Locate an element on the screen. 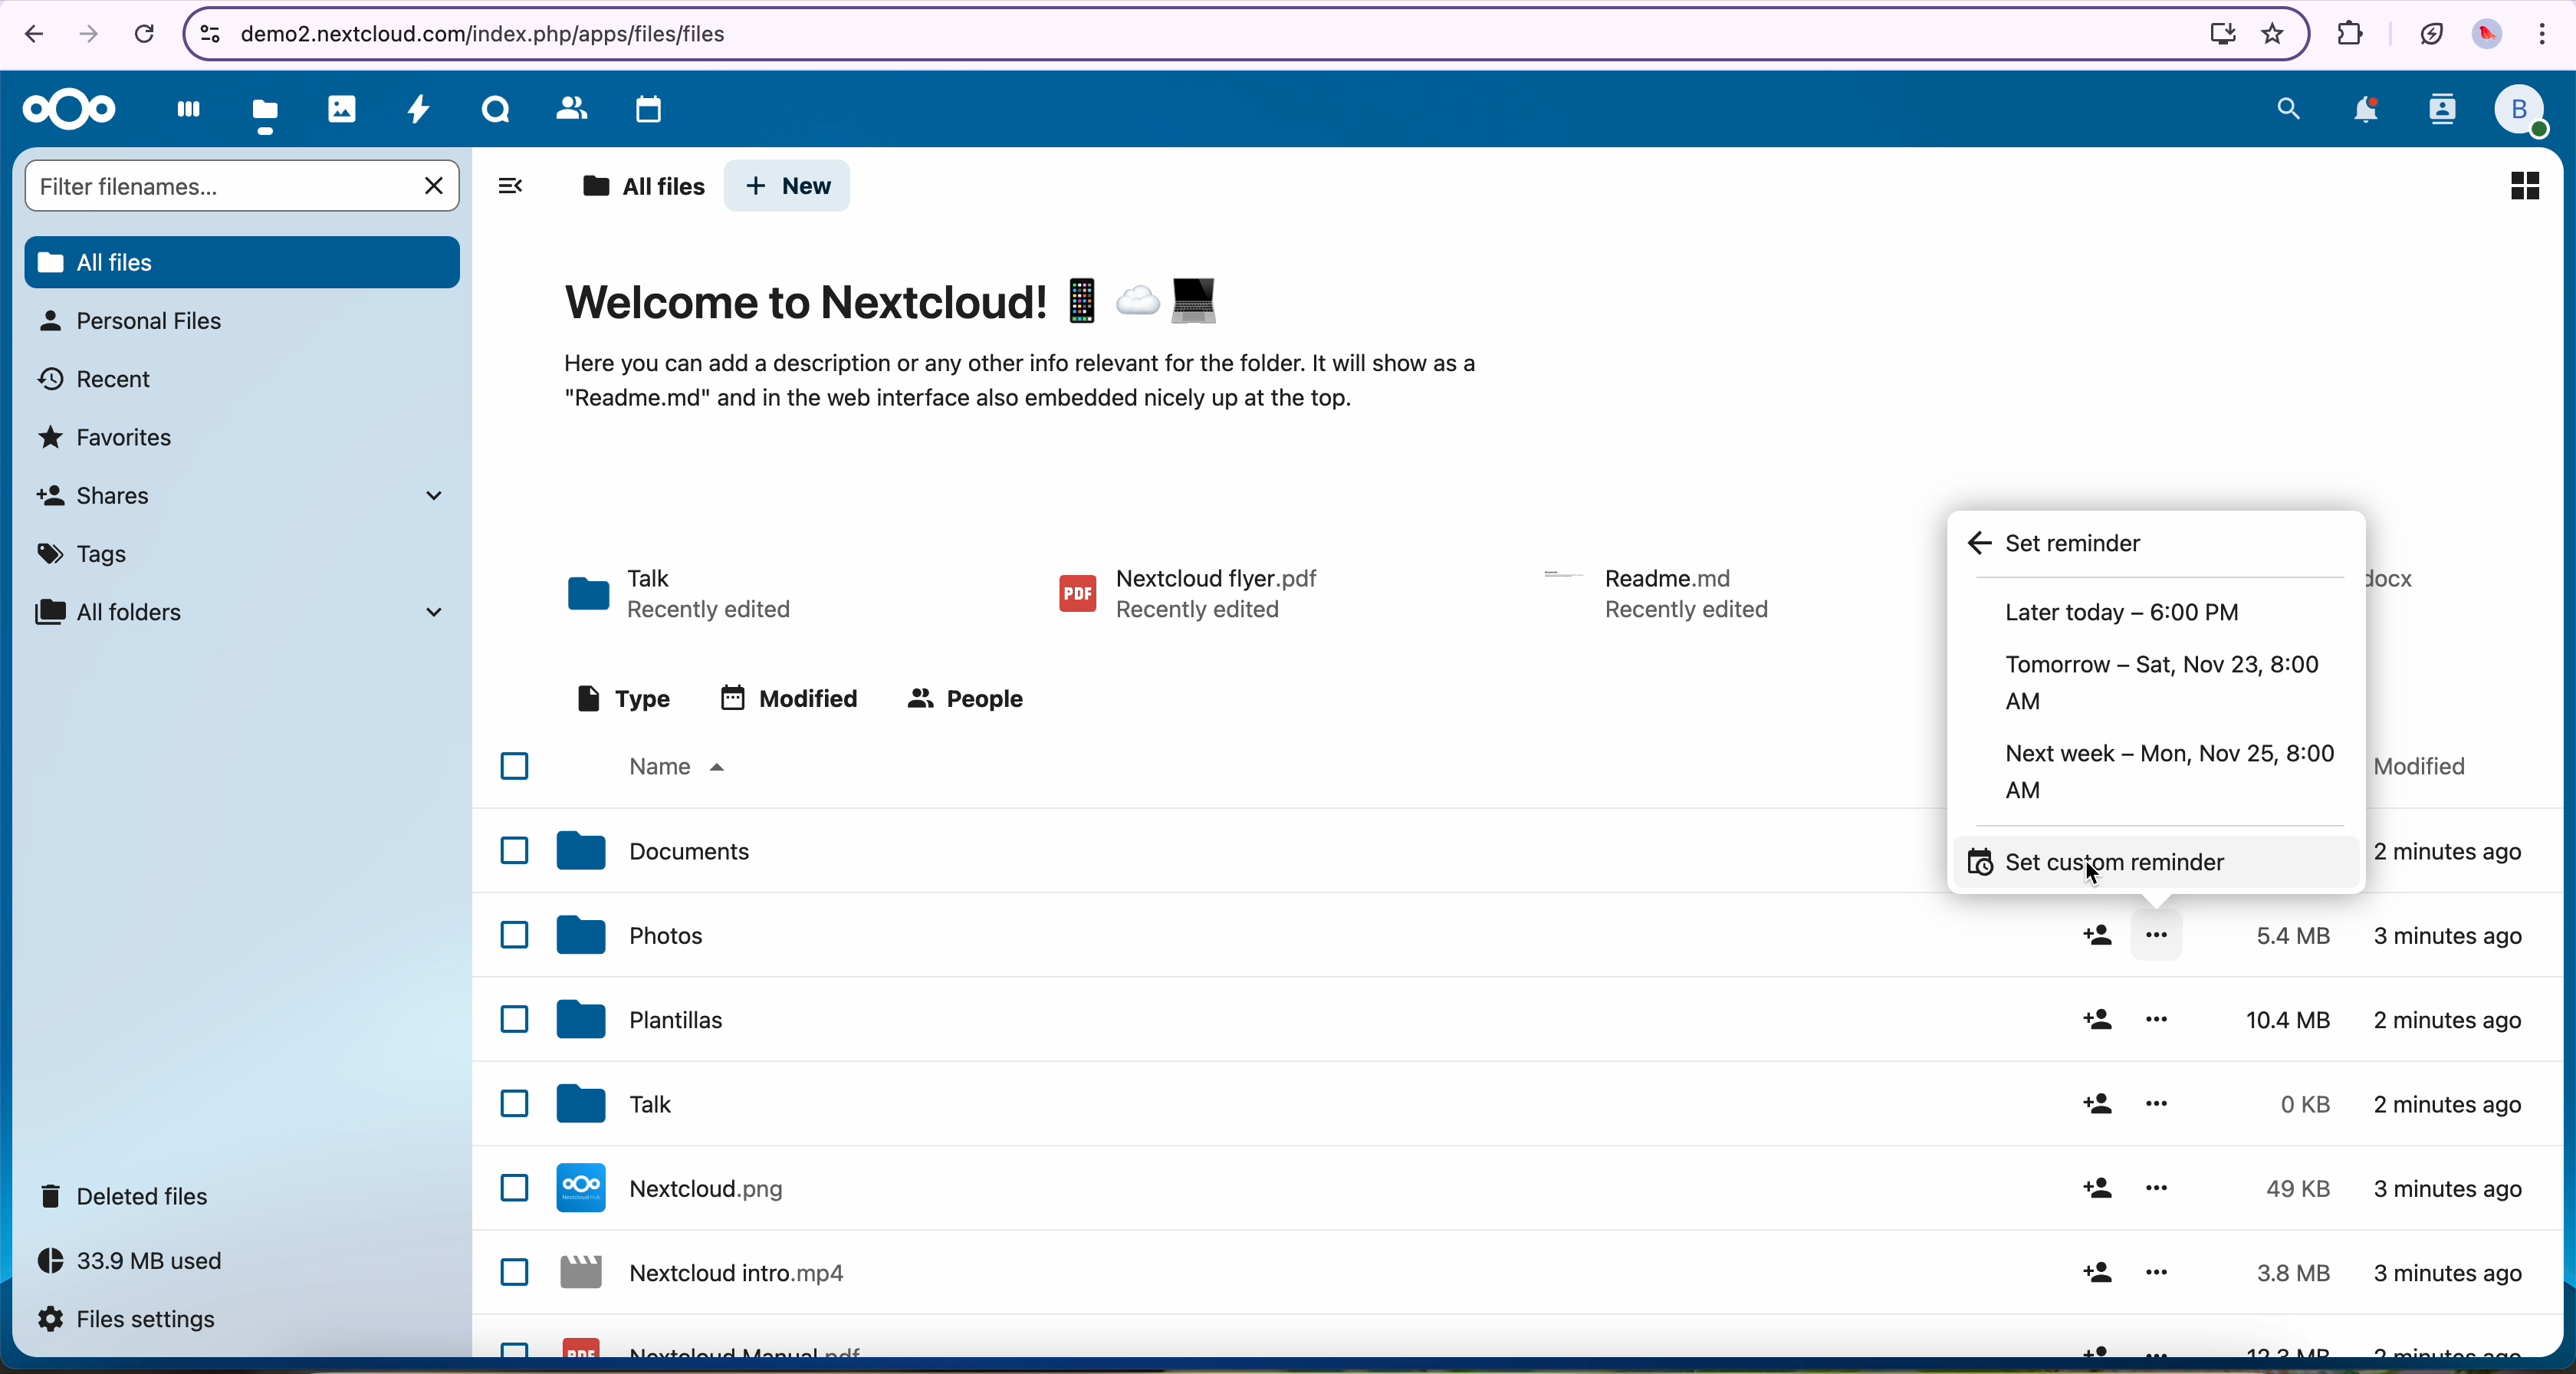 The image size is (2576, 1374). more options is located at coordinates (2157, 1190).